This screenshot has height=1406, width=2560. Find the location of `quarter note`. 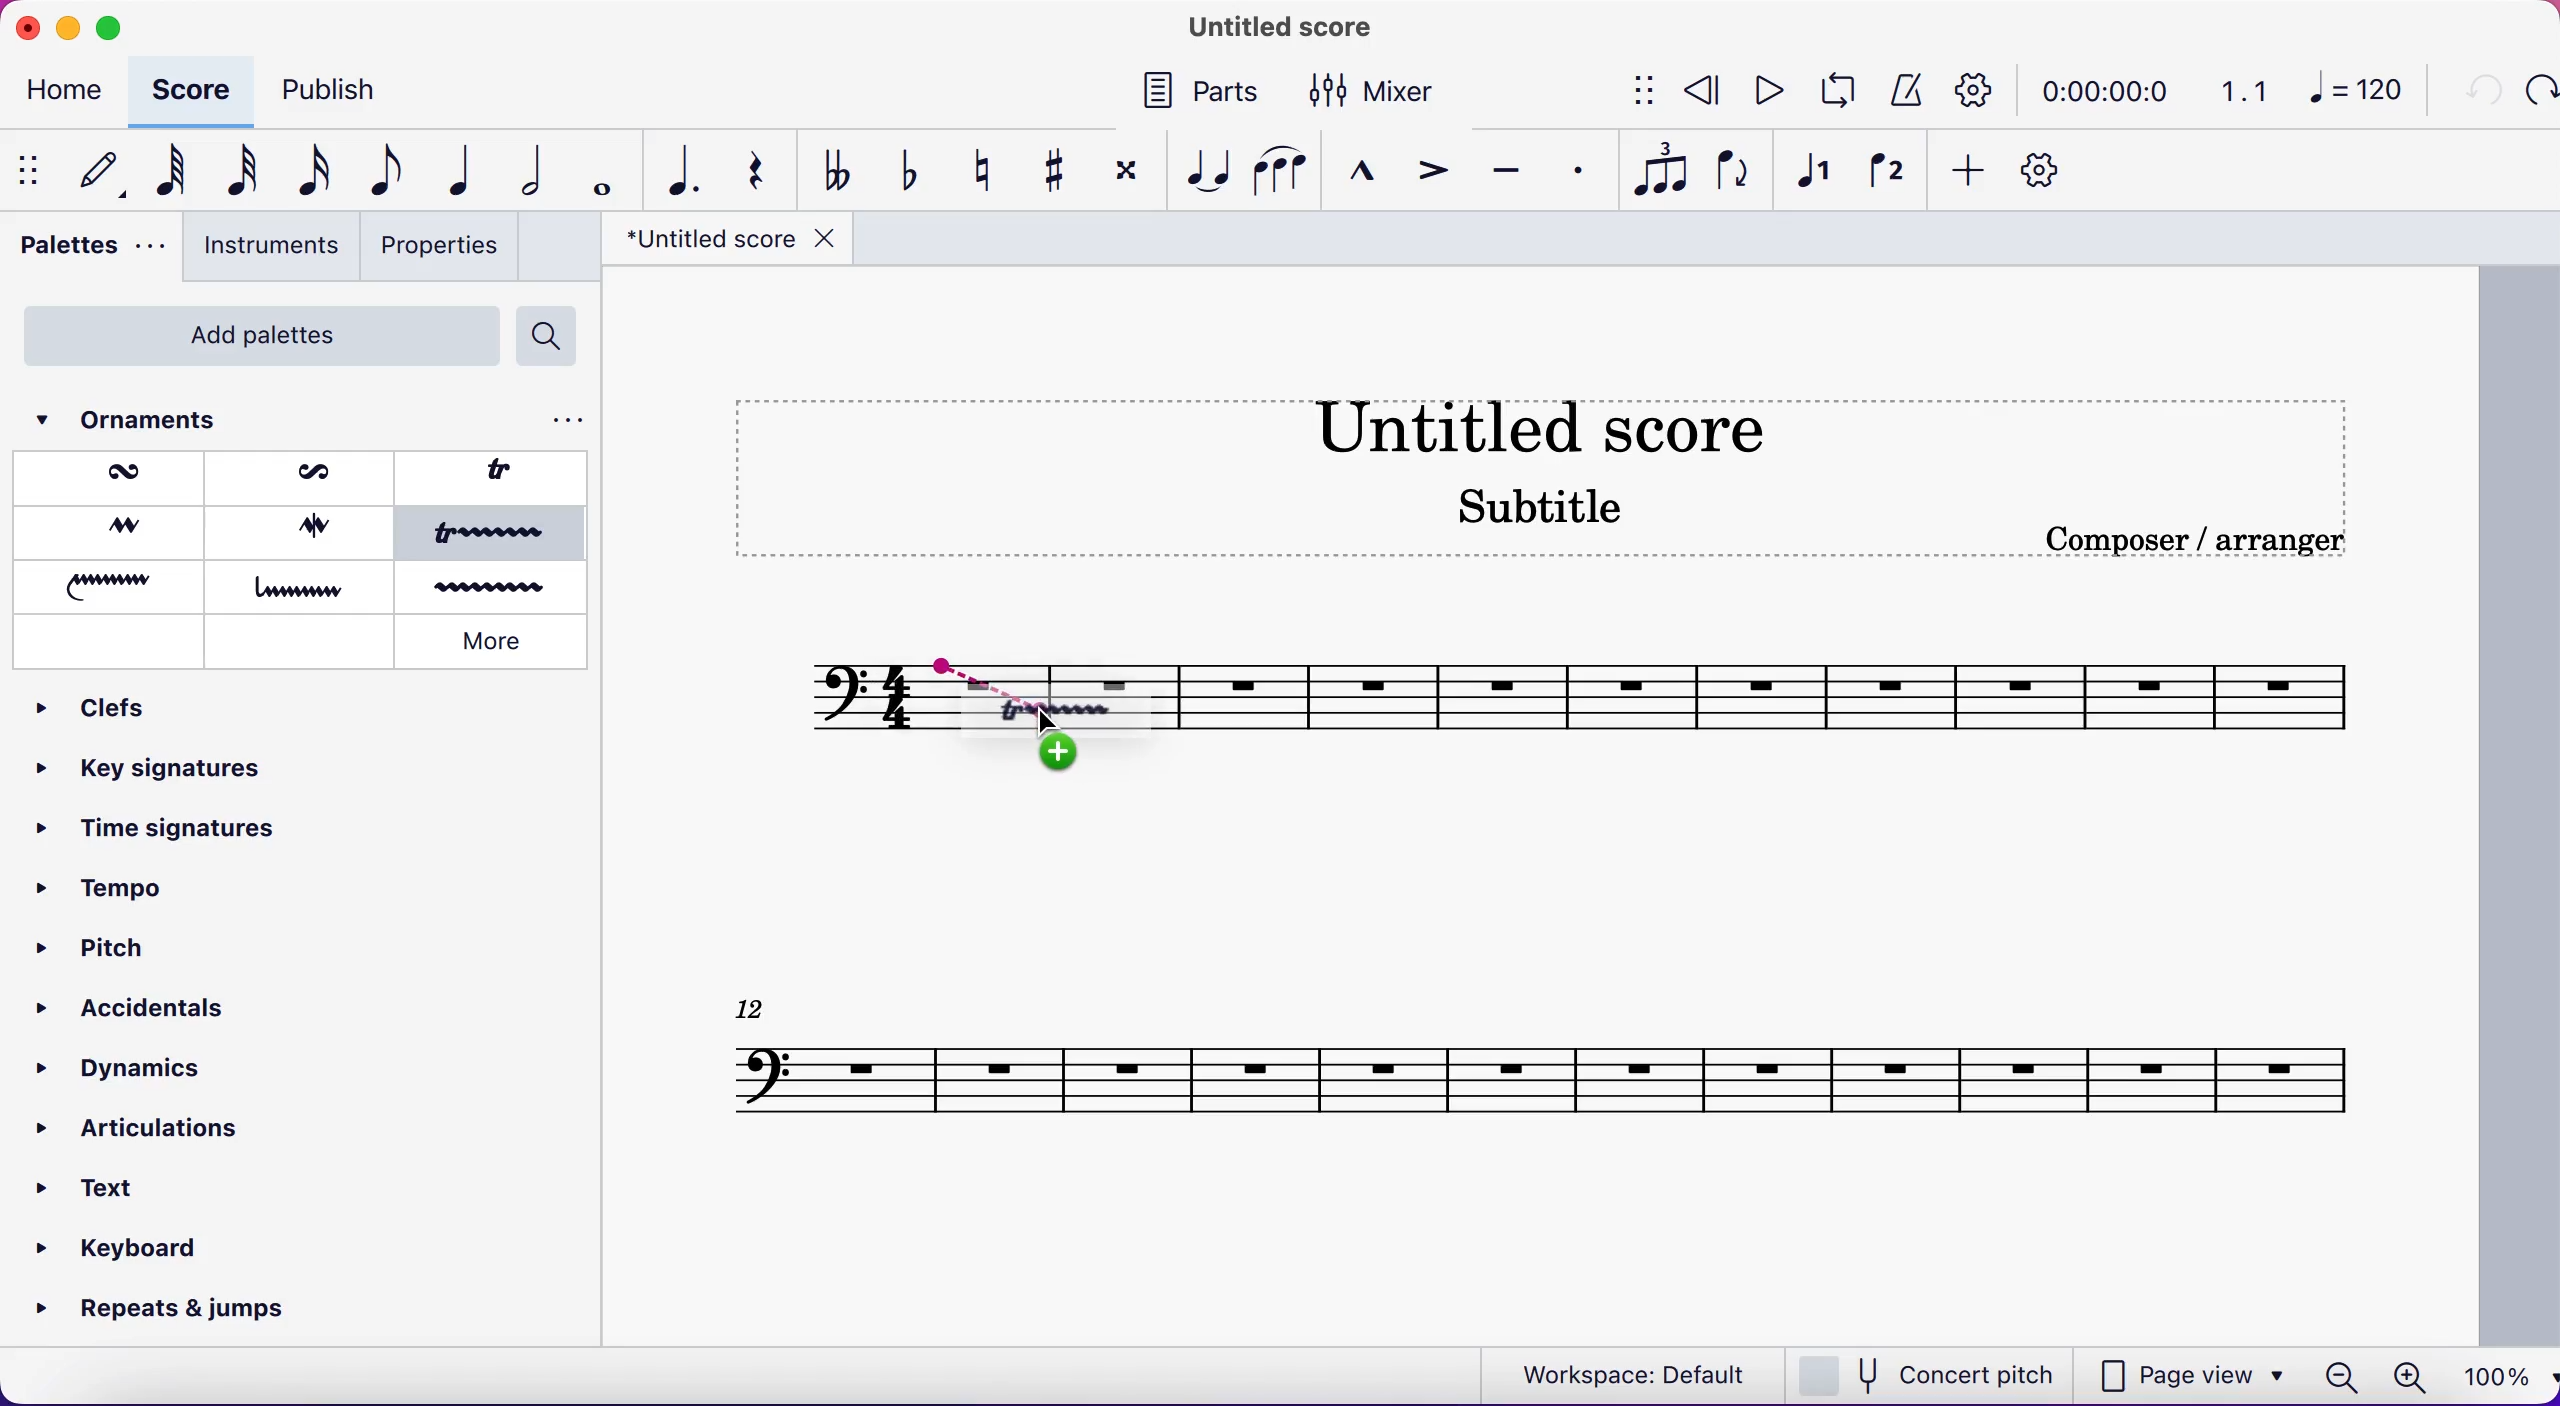

quarter note is located at coordinates (456, 173).